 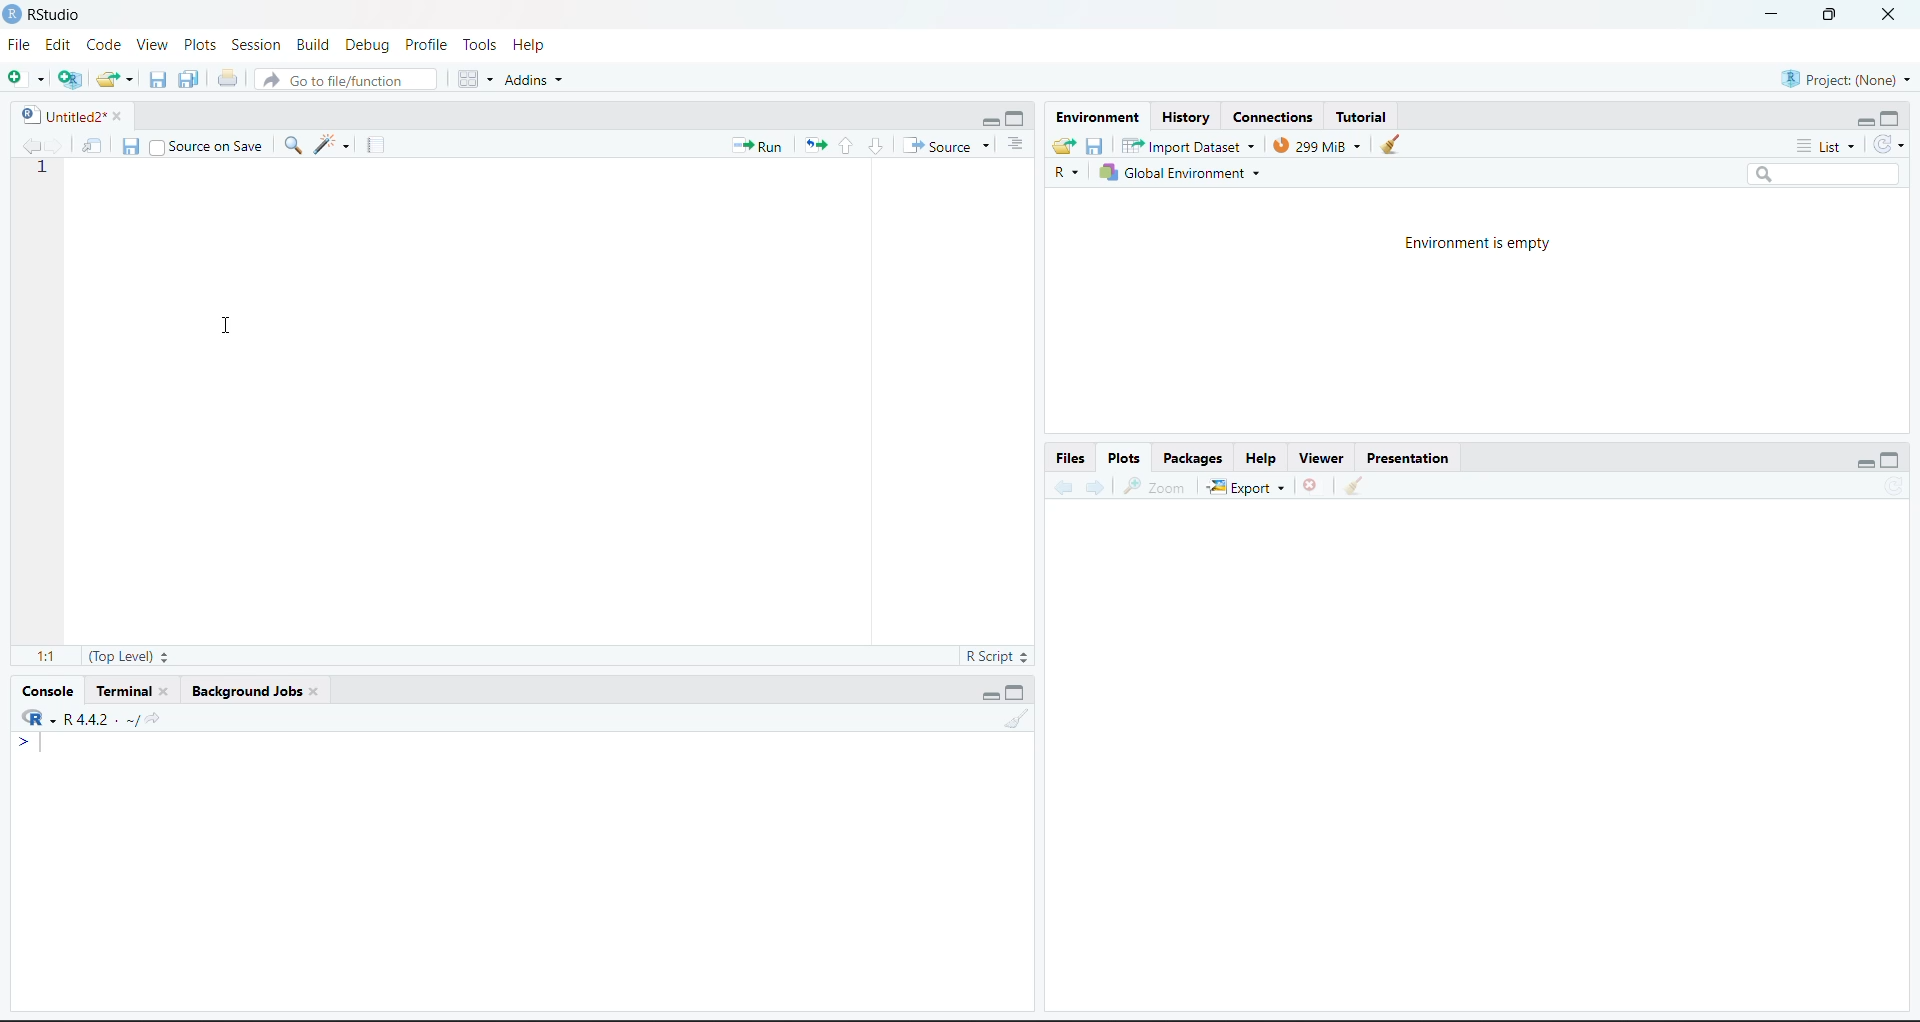 I want to click on search bar, so click(x=1822, y=174).